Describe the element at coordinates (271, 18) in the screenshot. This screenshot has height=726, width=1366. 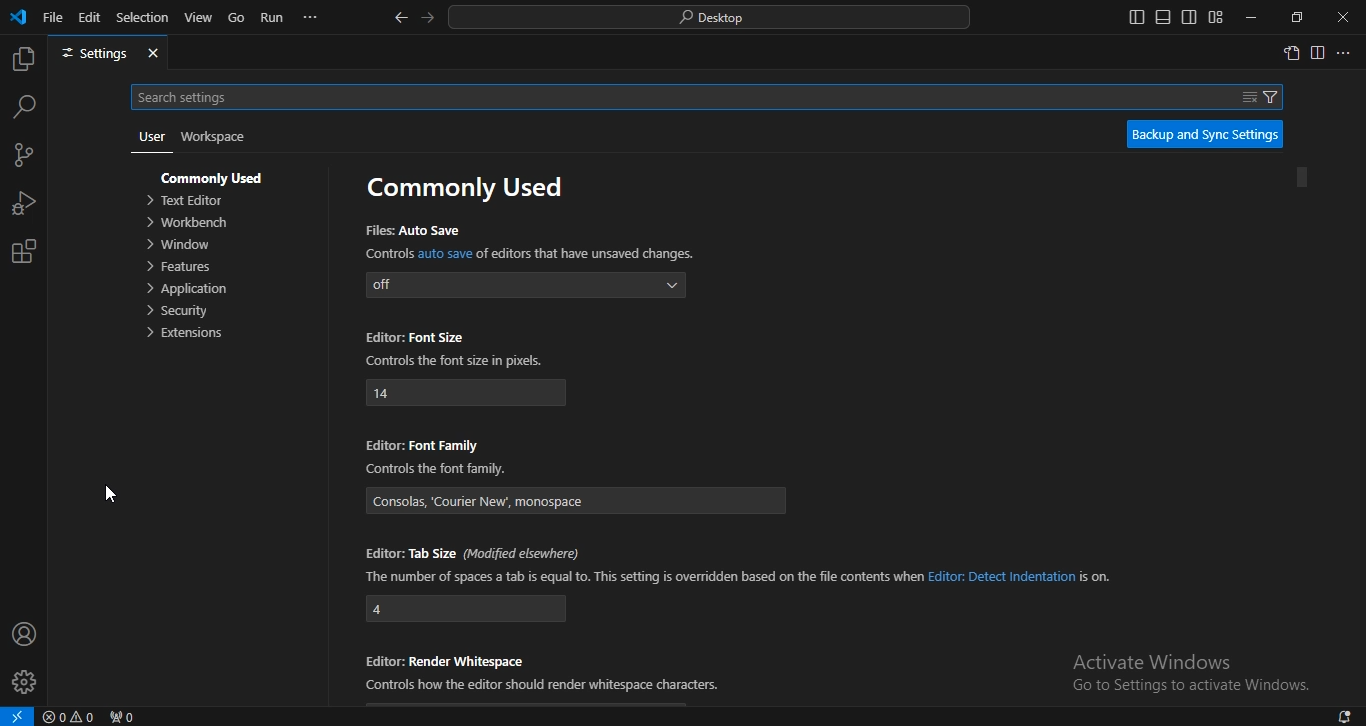
I see `run` at that location.